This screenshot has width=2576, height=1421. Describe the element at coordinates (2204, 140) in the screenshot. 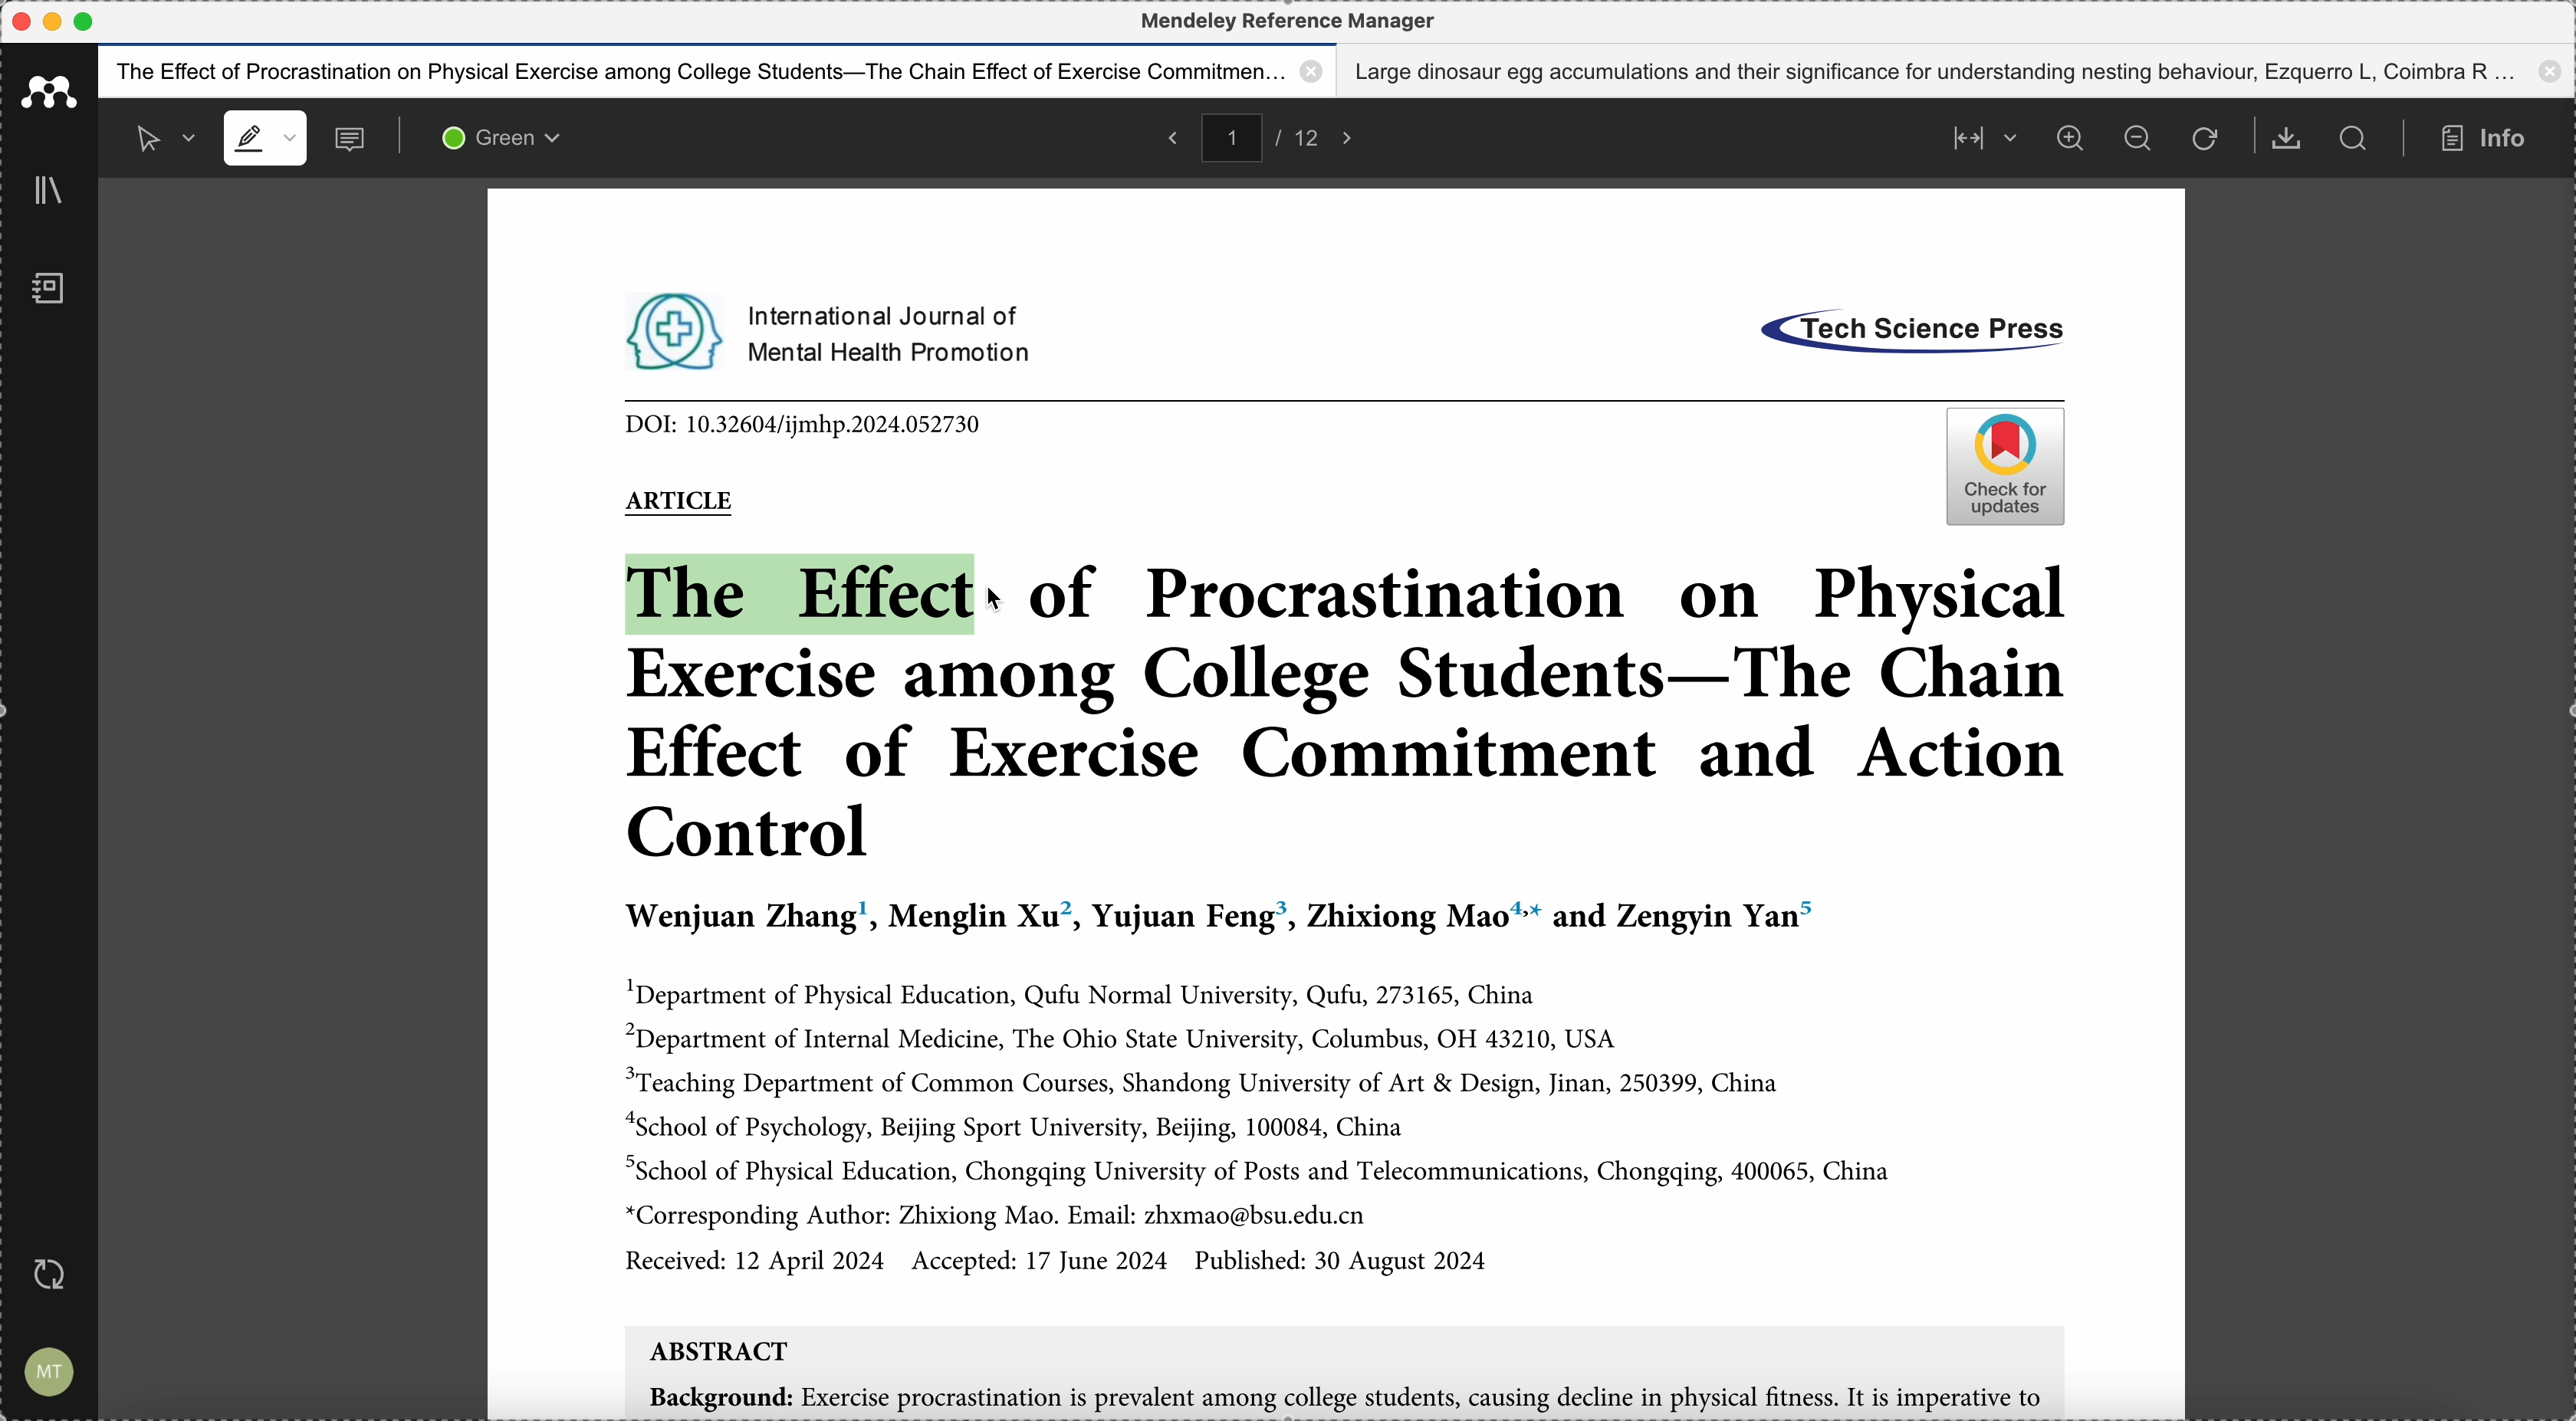

I see `refresh the page` at that location.